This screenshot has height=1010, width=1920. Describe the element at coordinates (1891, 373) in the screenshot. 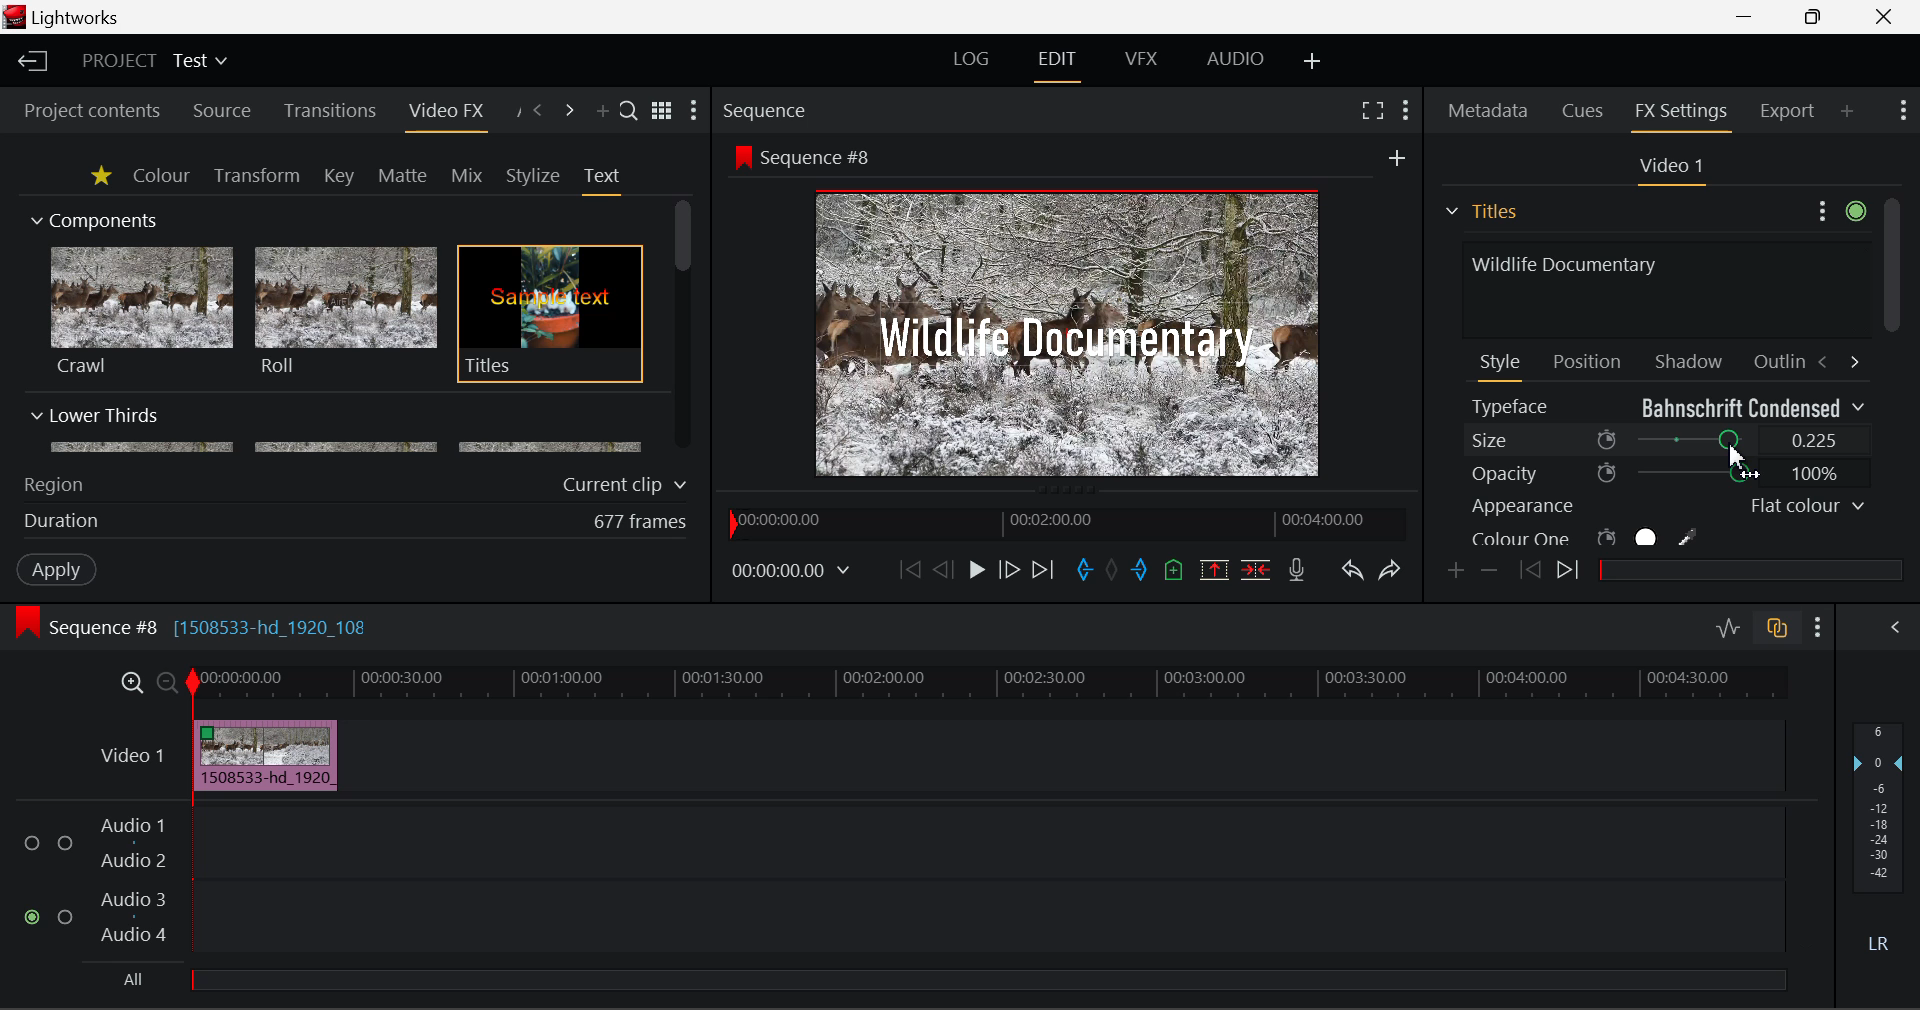

I see `Scroll Bar` at that location.